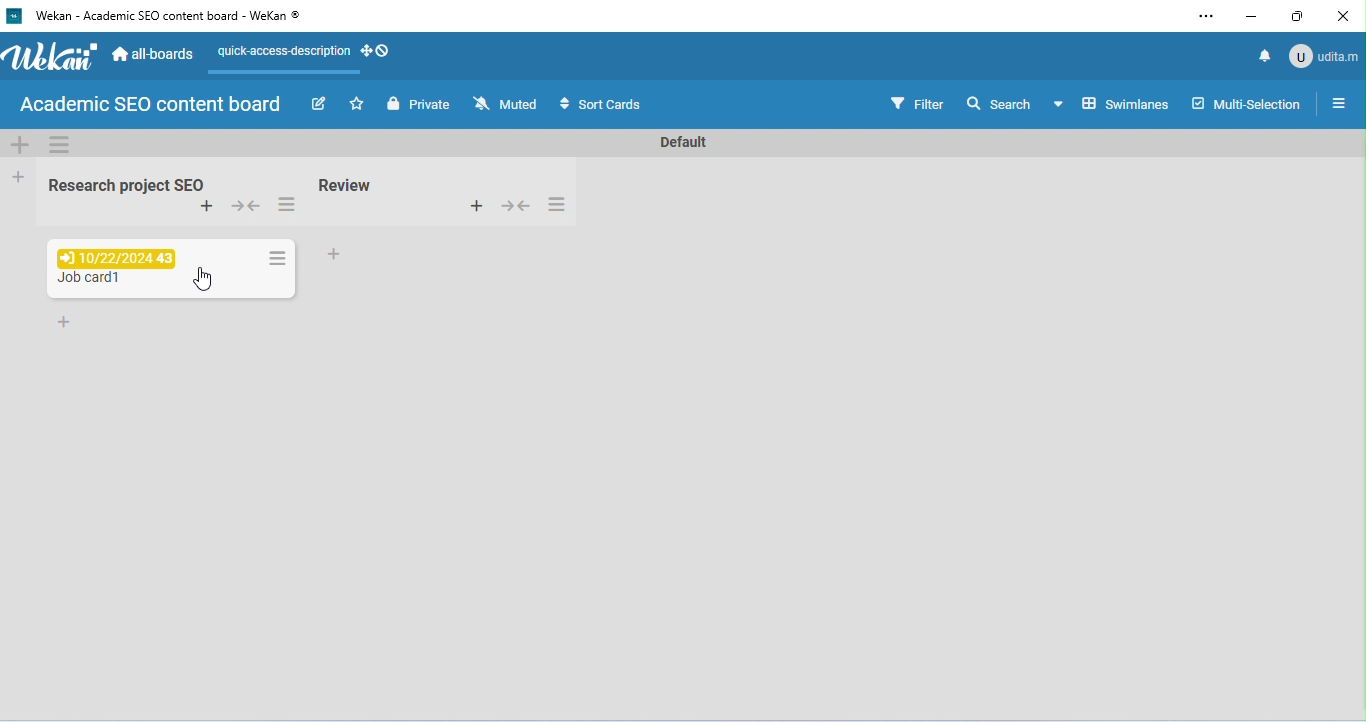 The image size is (1366, 722). Describe the element at coordinates (165, 15) in the screenshot. I see `current window: Wekan - Academic SEO content board - WeKan` at that location.